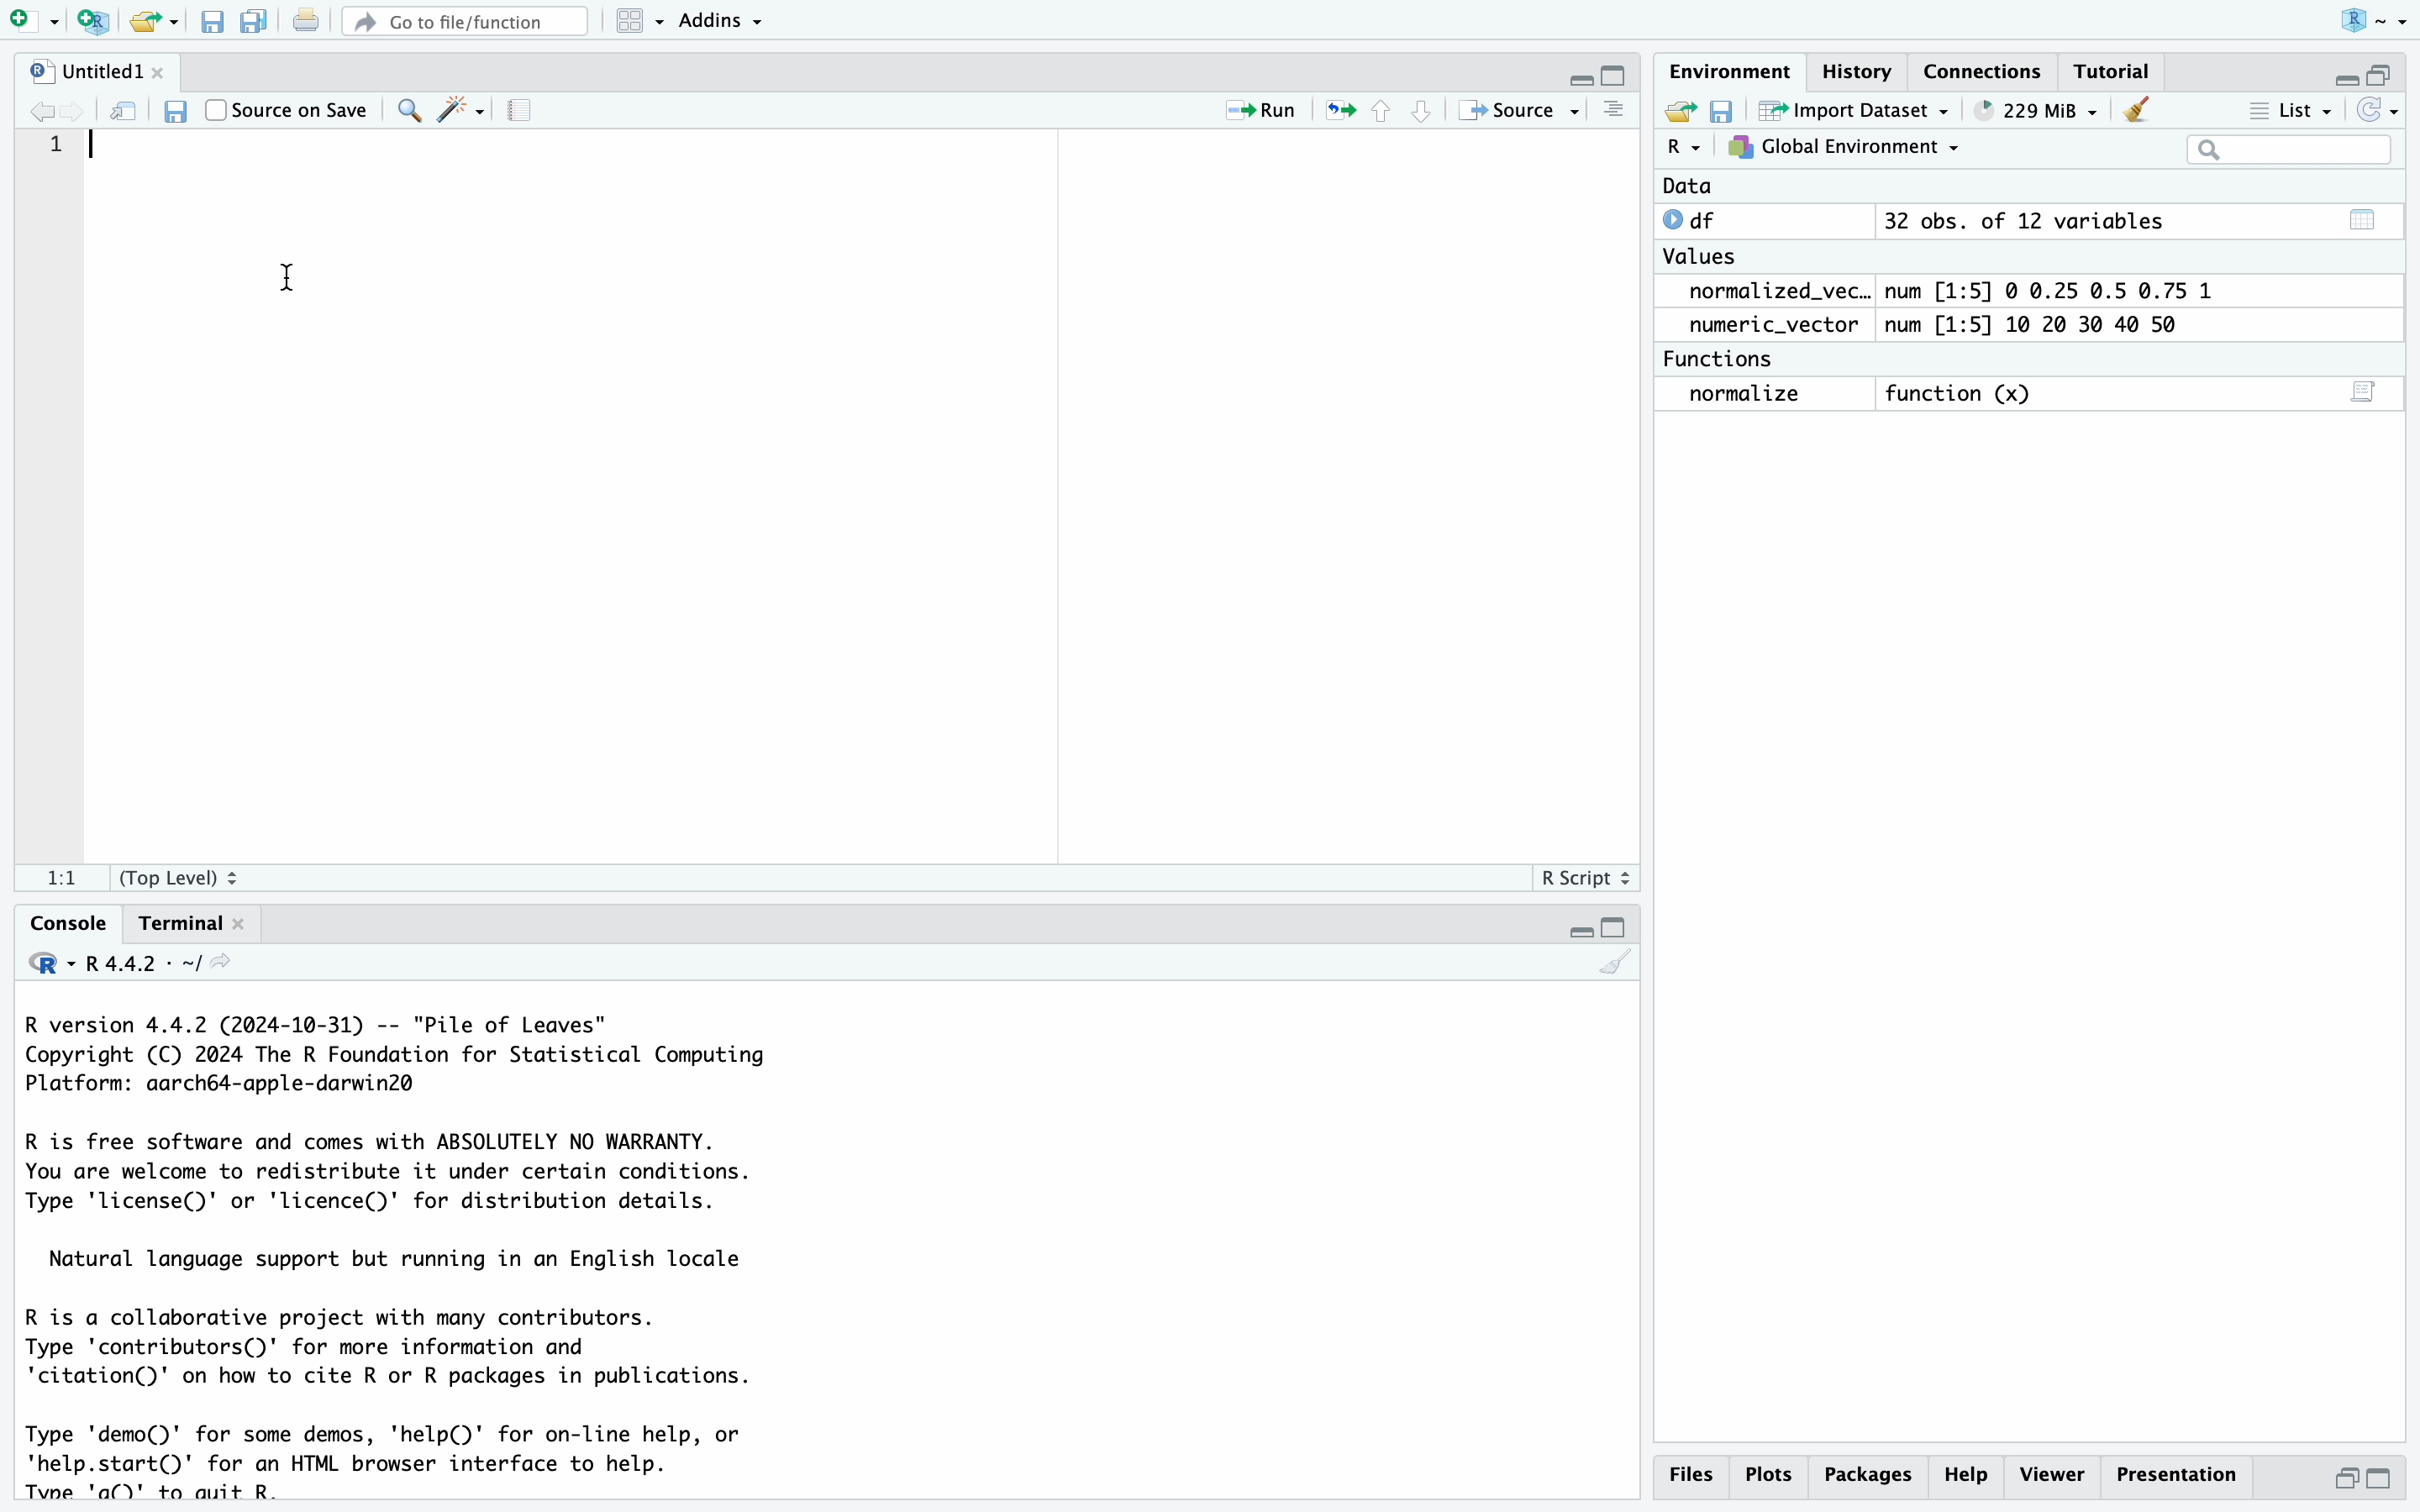 The height and width of the screenshot is (1512, 2420). What do you see at coordinates (1616, 967) in the screenshot?
I see `clear console` at bounding box center [1616, 967].